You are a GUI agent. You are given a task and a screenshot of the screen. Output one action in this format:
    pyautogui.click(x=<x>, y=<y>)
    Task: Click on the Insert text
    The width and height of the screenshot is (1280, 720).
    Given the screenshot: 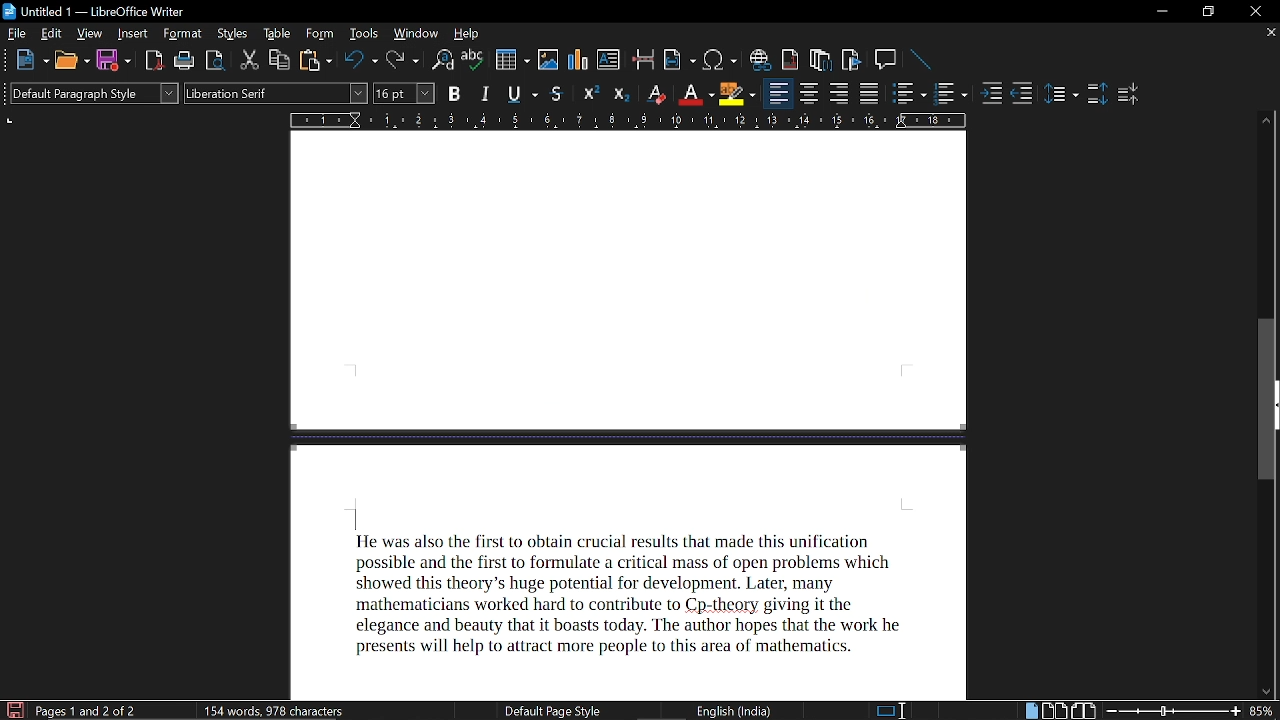 What is the action you would take?
    pyautogui.click(x=609, y=60)
    